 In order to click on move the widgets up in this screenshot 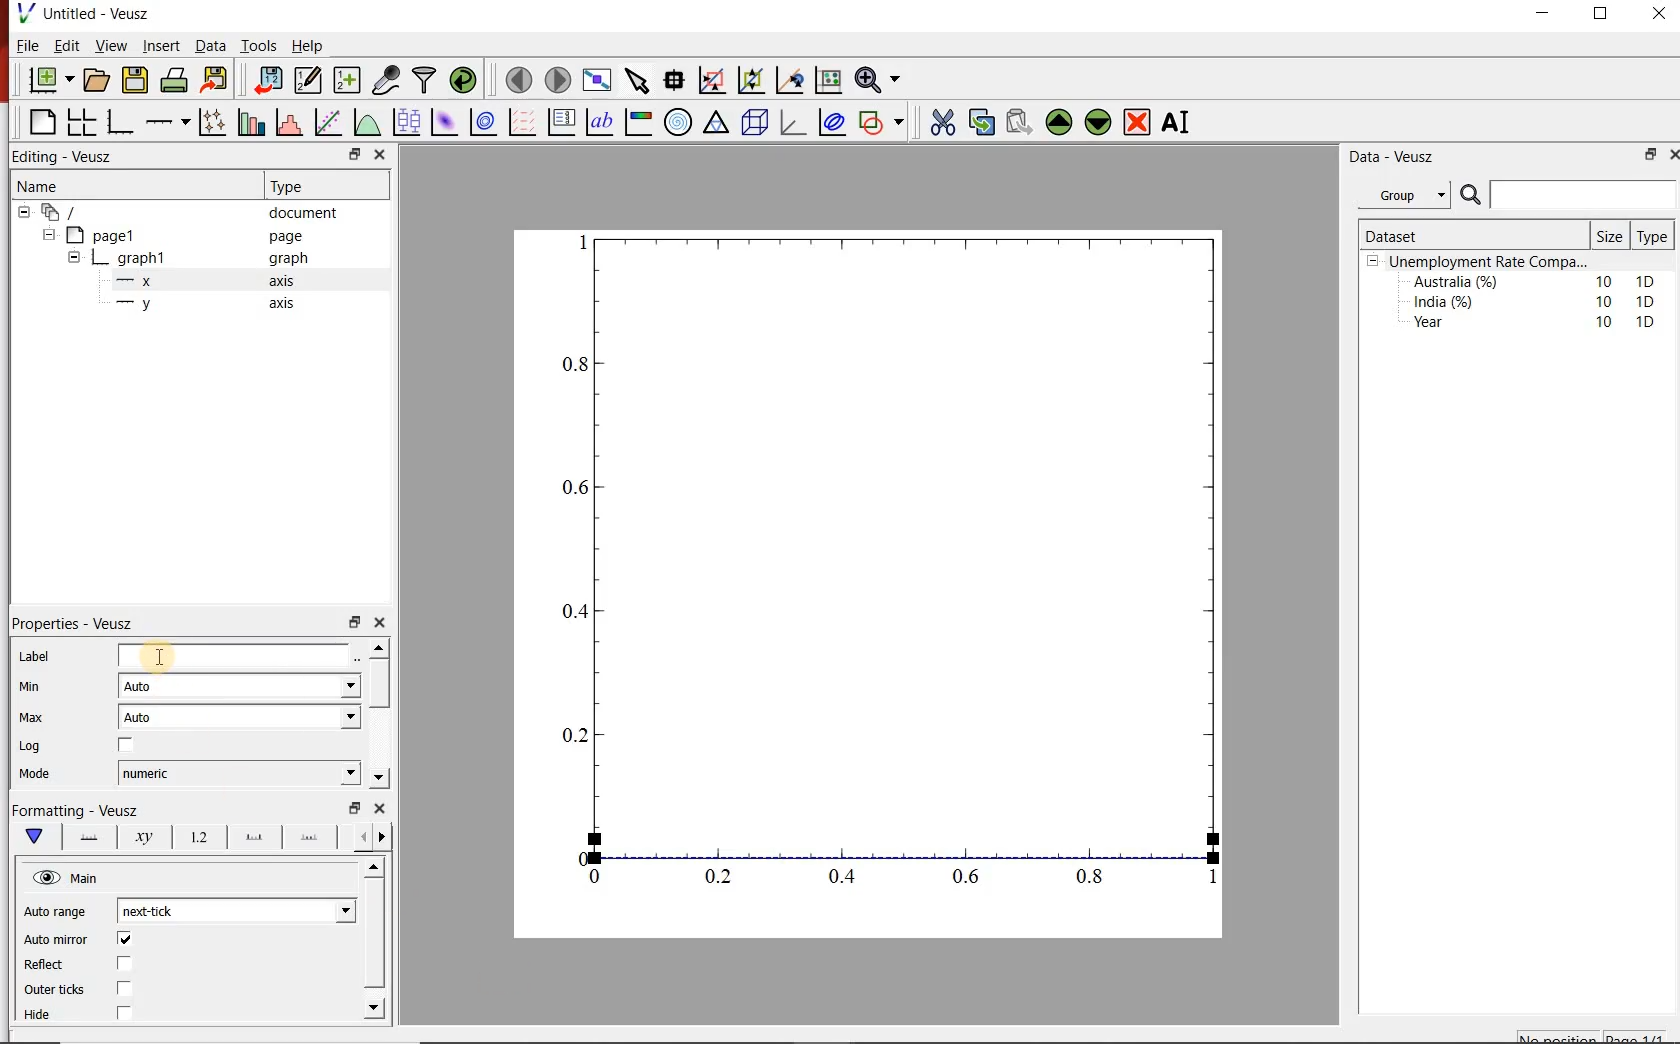, I will do `click(1059, 122)`.